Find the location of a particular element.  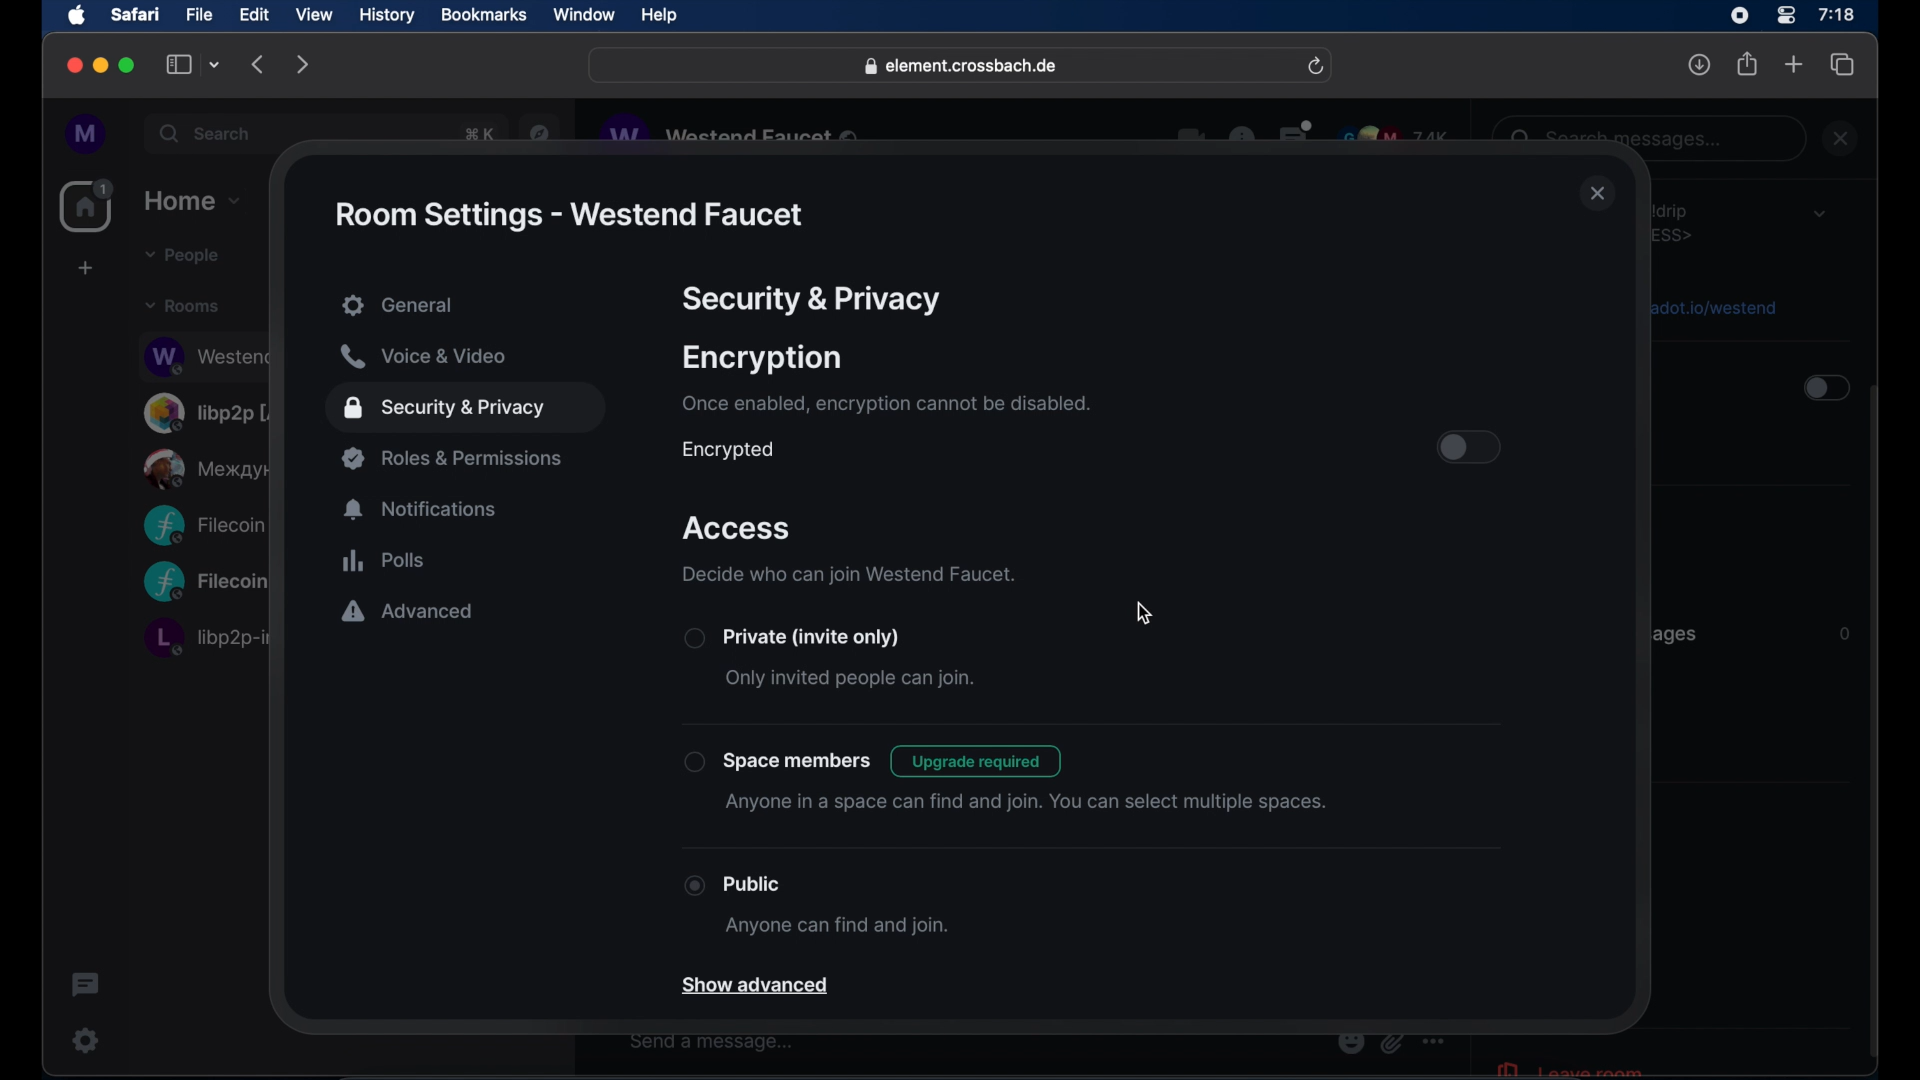

obscure is located at coordinates (206, 355).